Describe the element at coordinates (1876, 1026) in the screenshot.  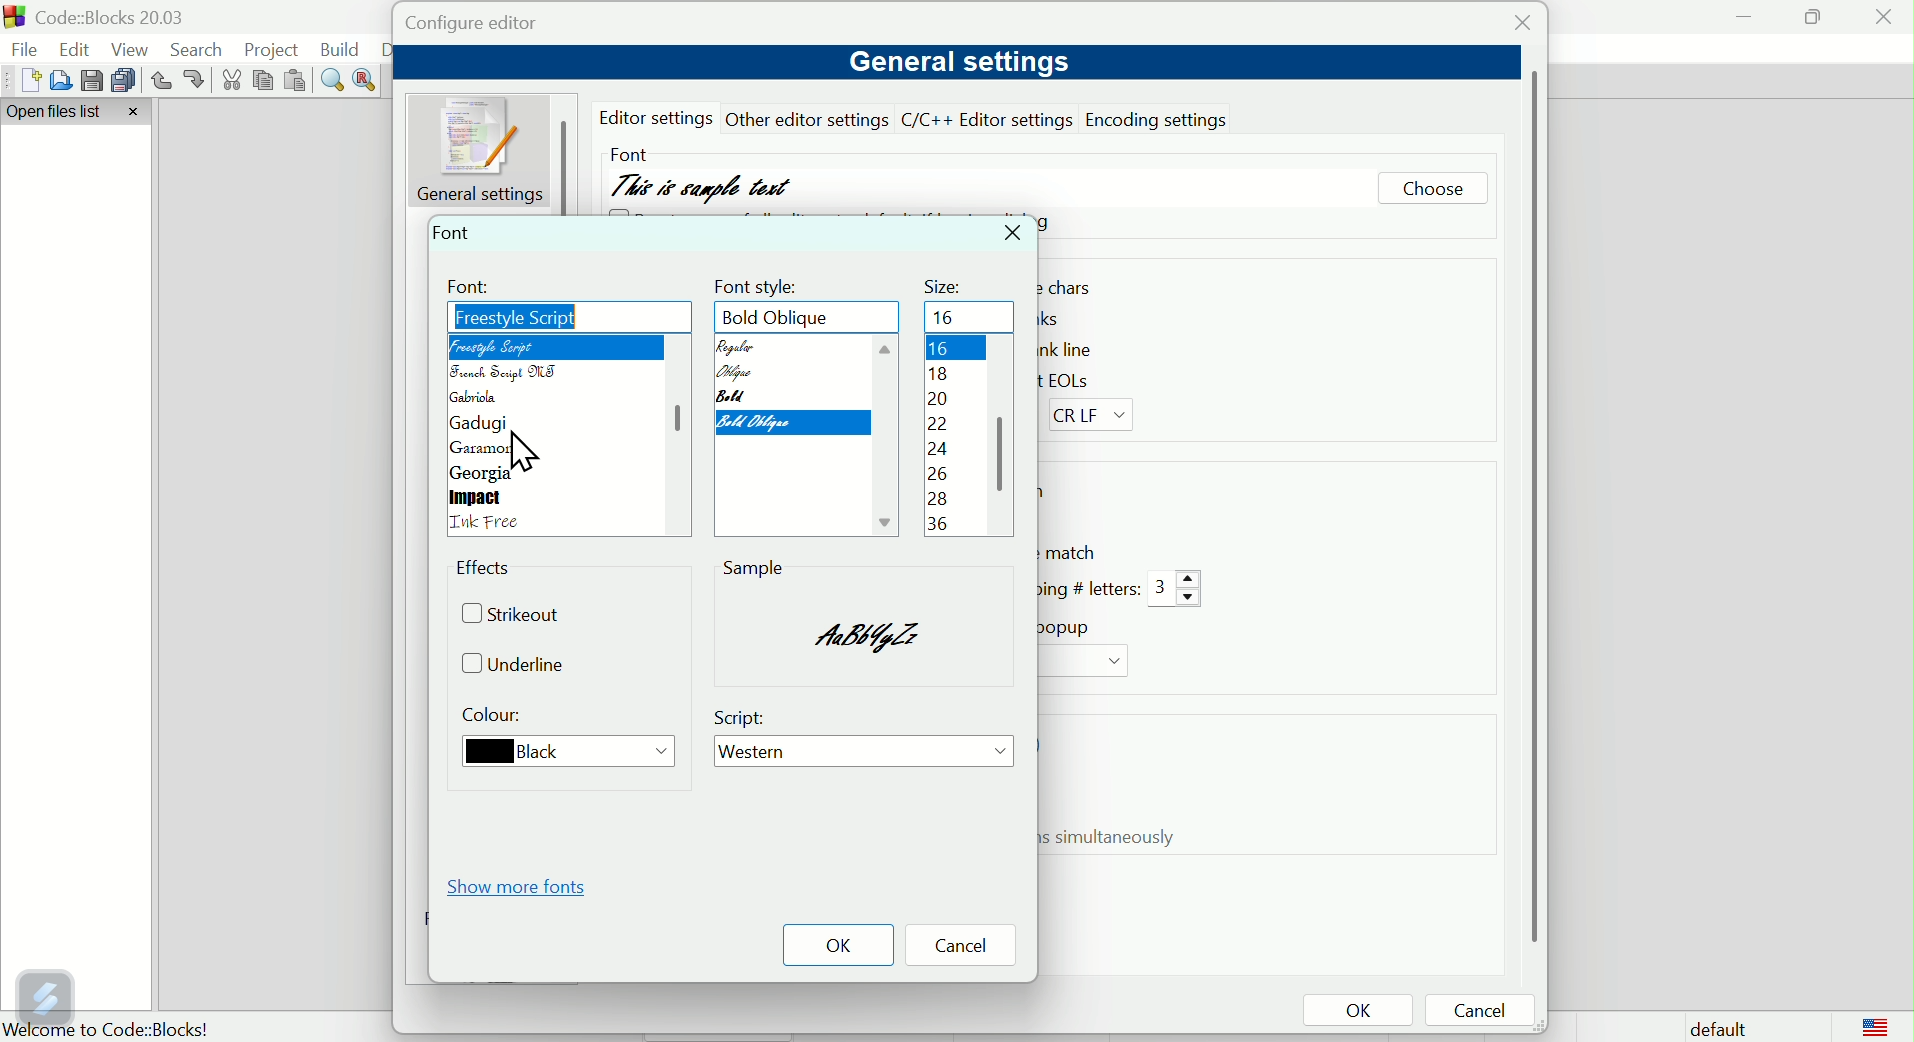
I see `logo` at that location.